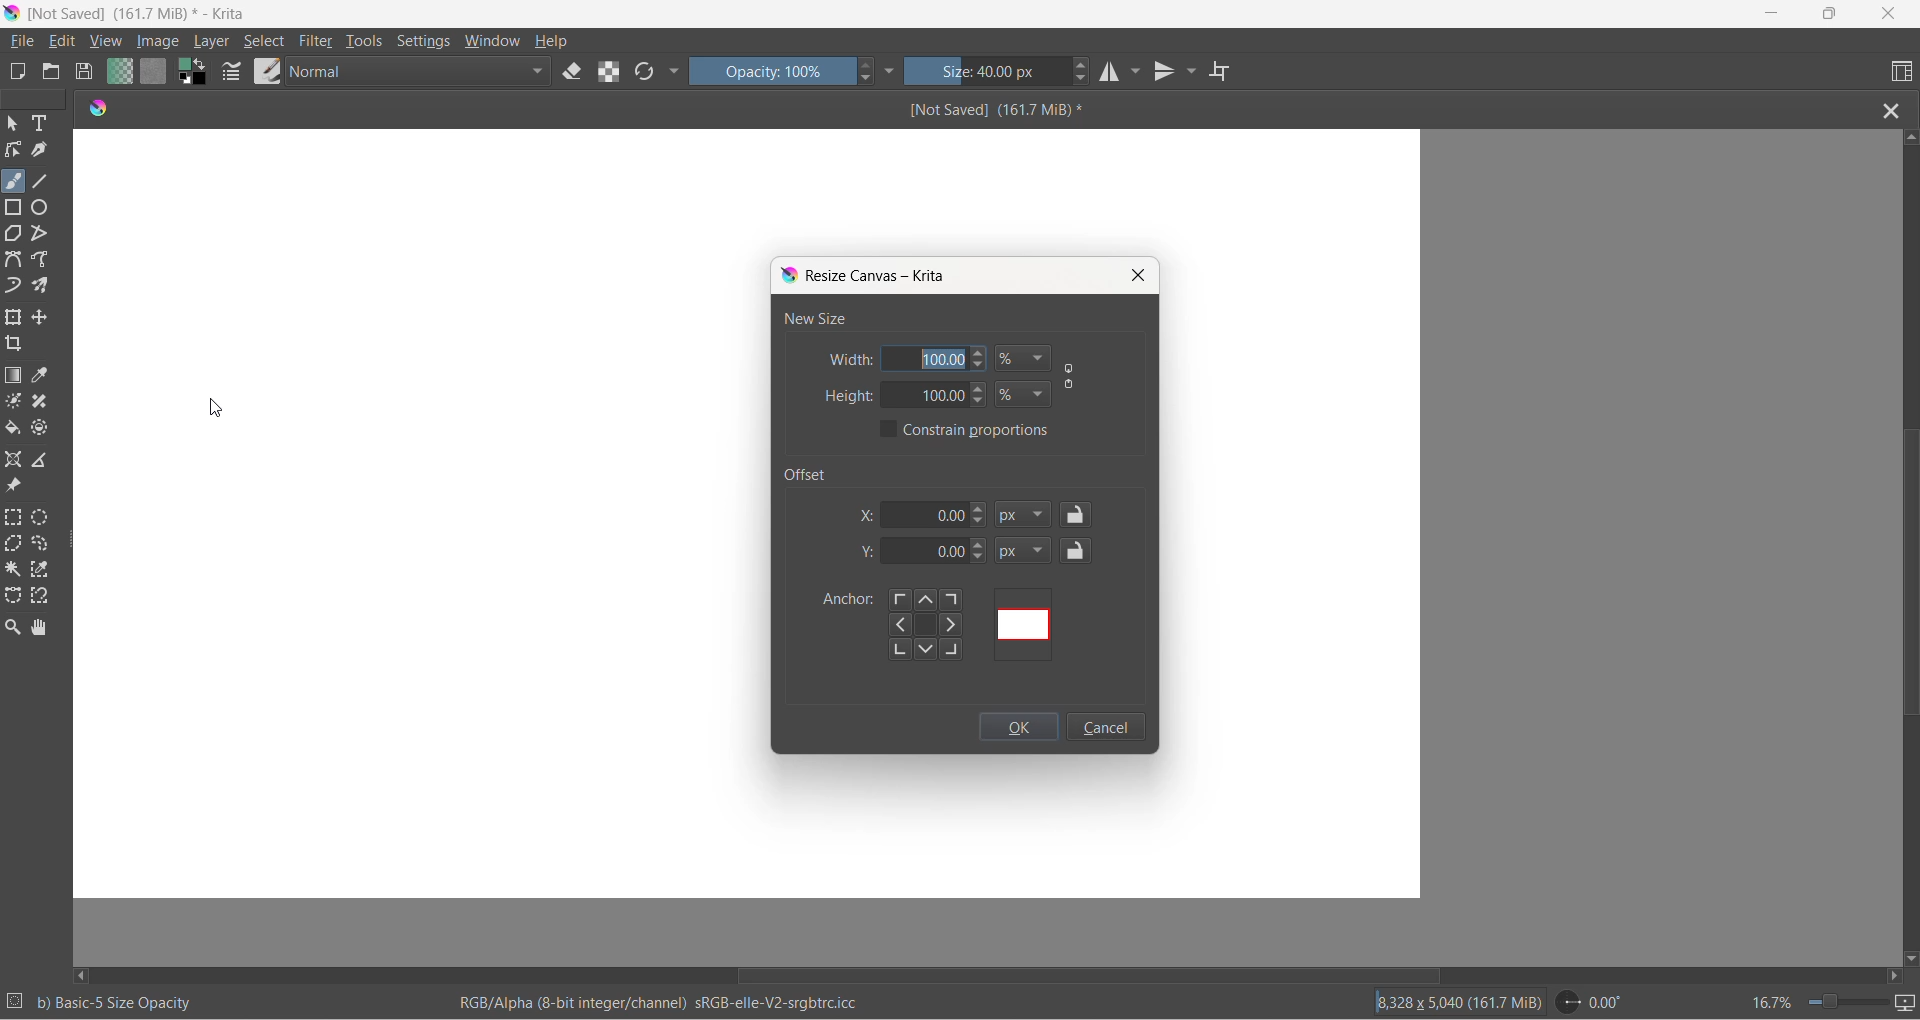  I want to click on view, so click(107, 43).